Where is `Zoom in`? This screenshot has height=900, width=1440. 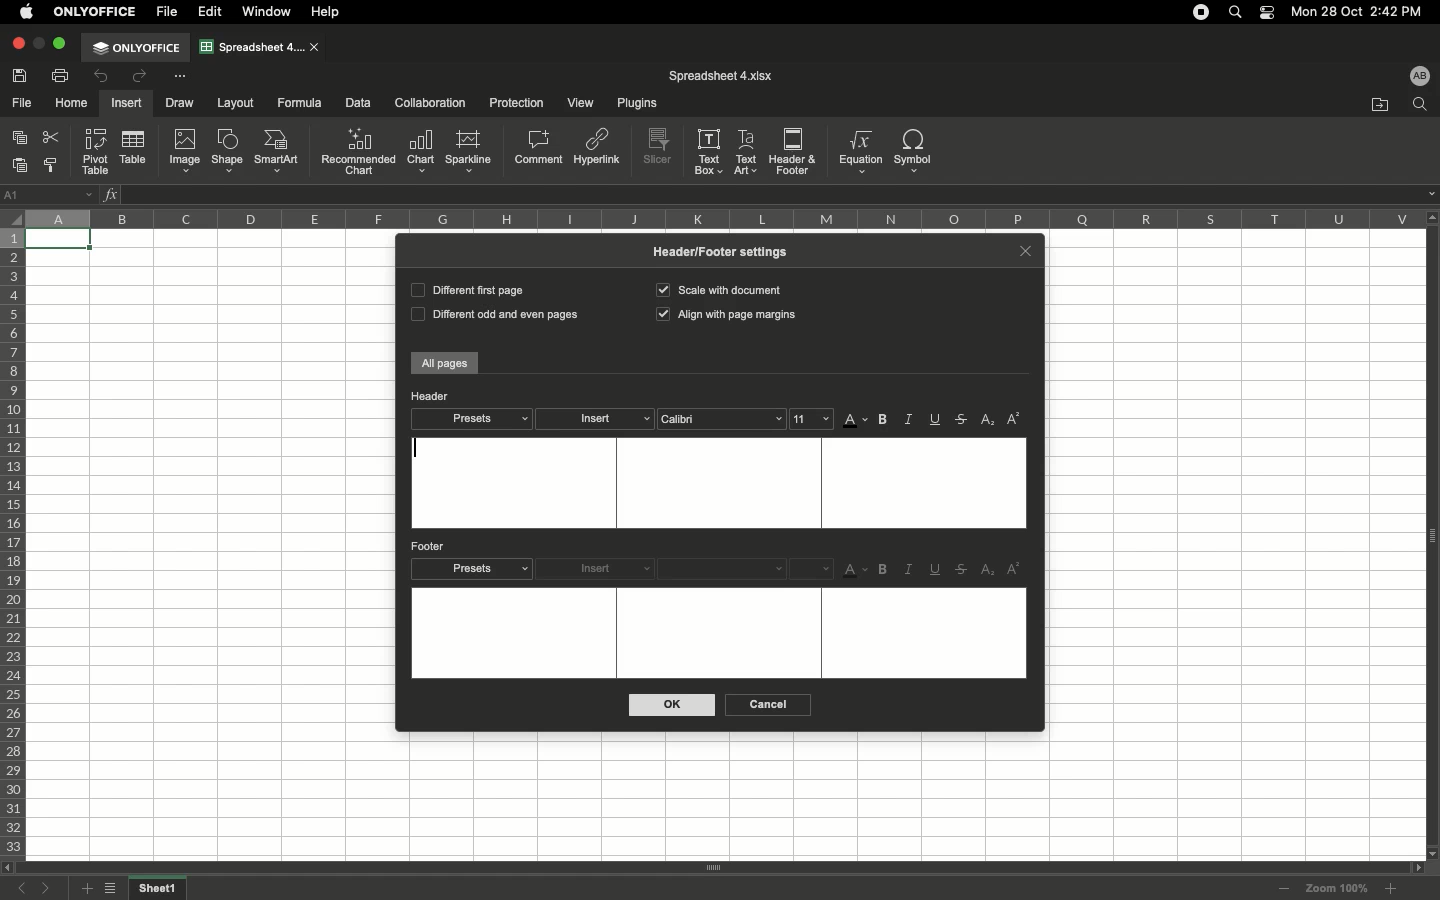 Zoom in is located at coordinates (1390, 889).